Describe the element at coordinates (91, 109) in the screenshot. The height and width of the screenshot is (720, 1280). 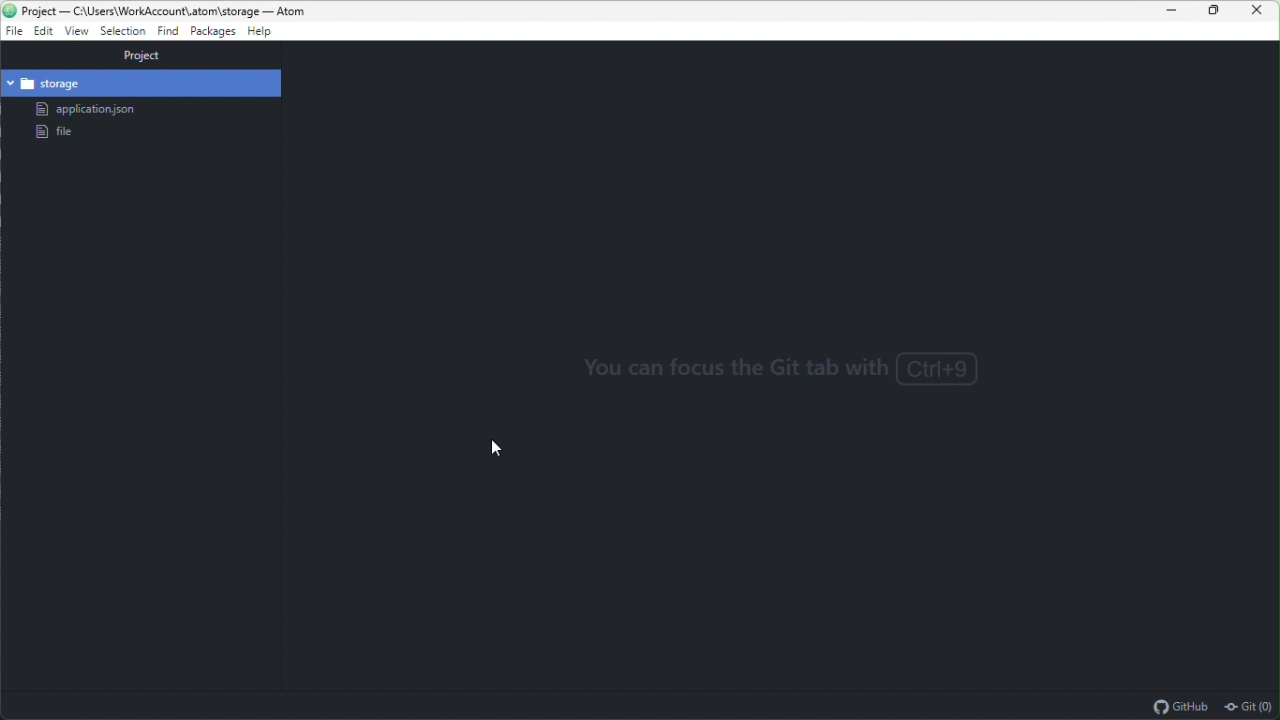
I see `application.json` at that location.